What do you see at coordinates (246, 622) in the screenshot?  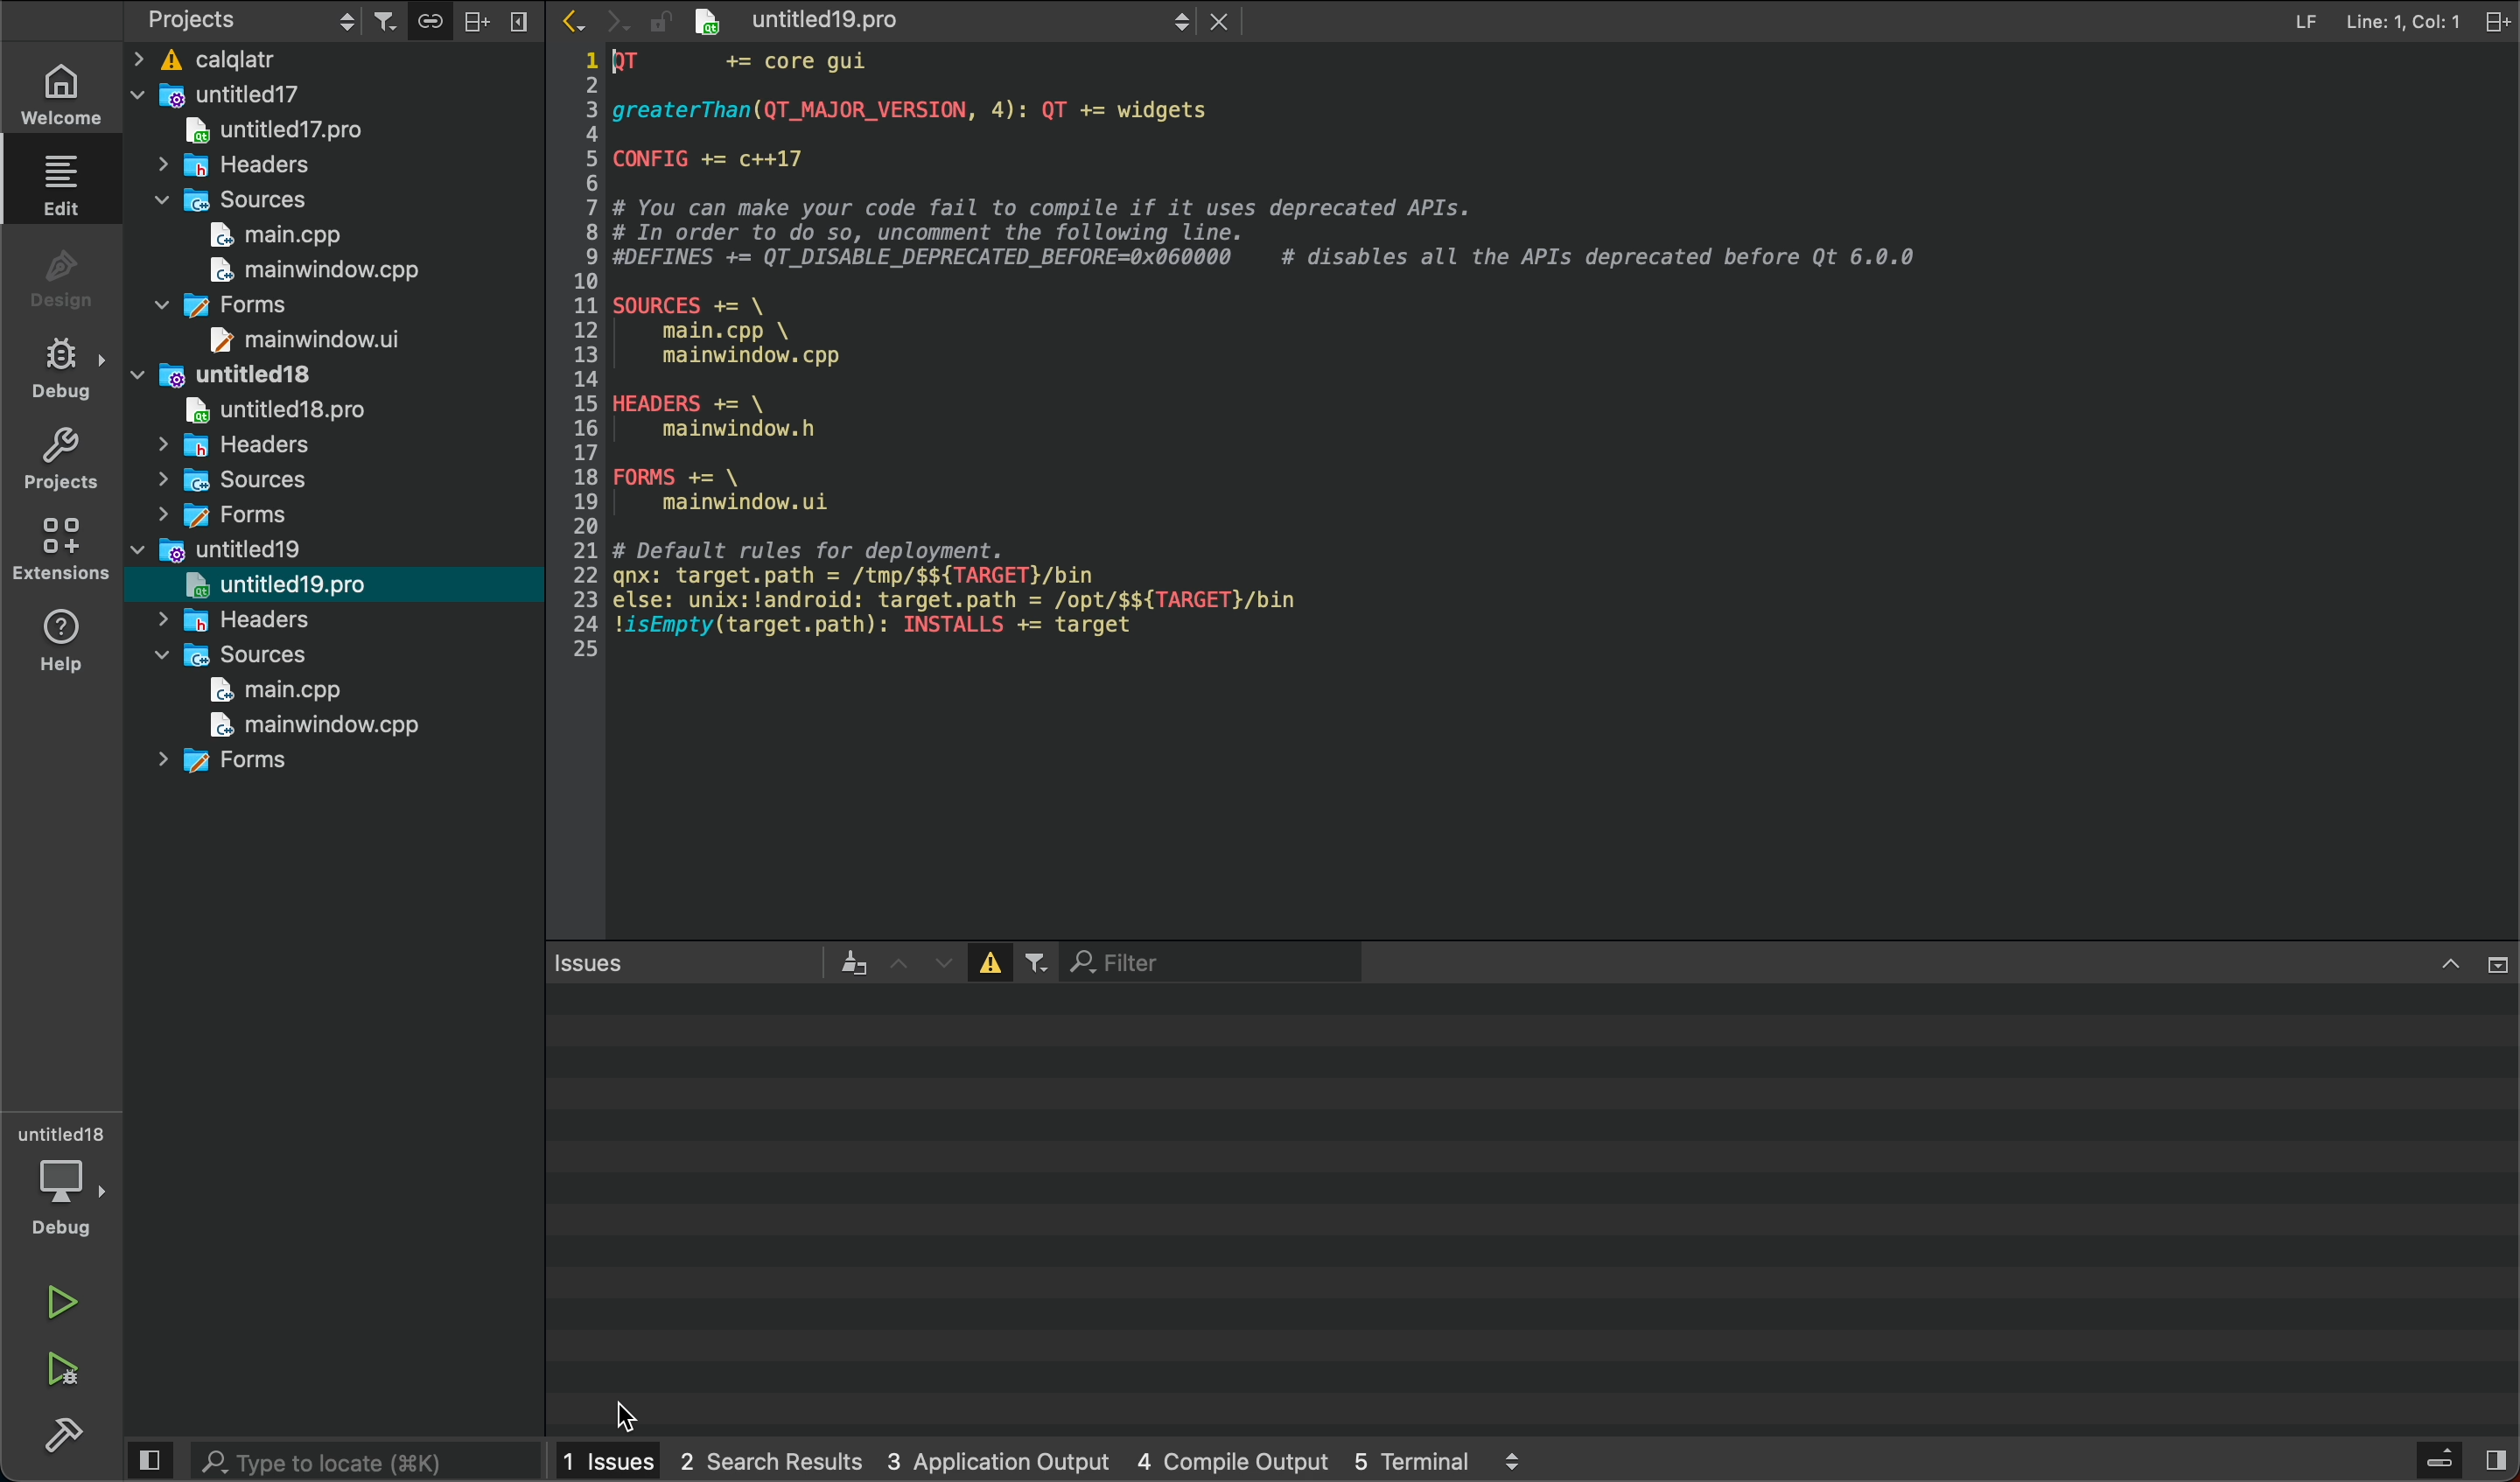 I see `headers` at bounding box center [246, 622].